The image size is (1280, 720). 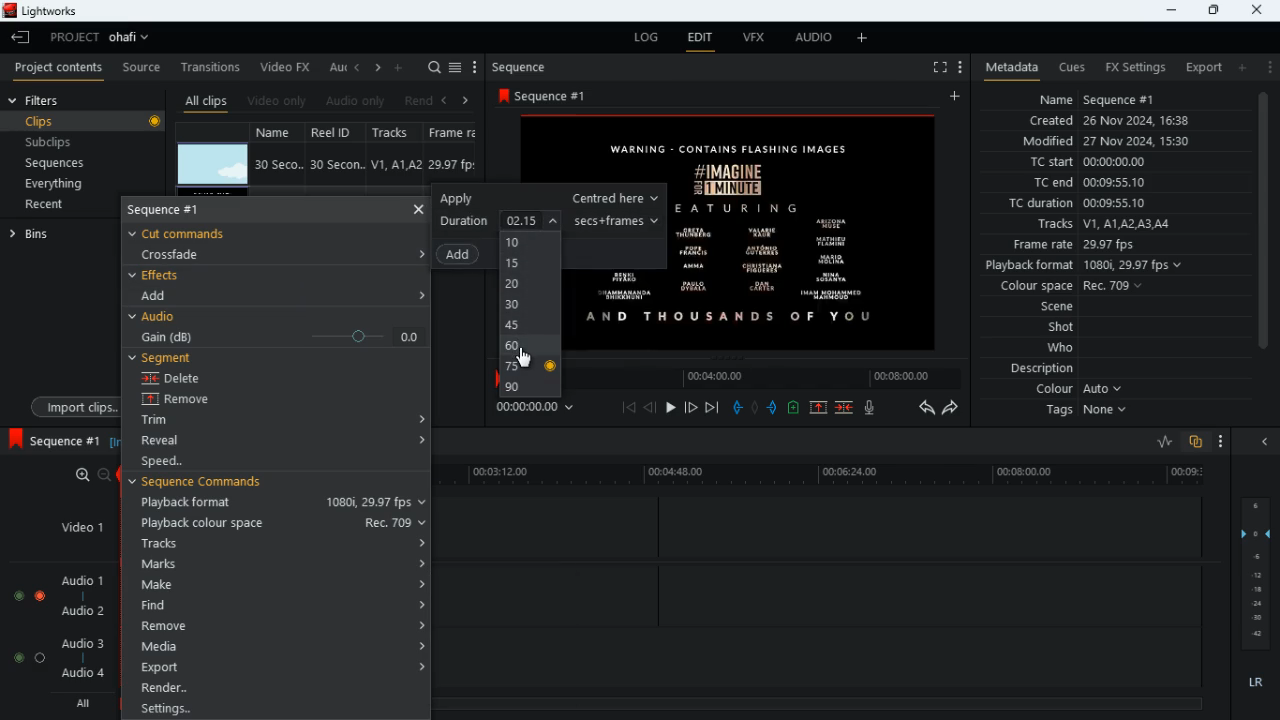 I want to click on audio 4, so click(x=81, y=676).